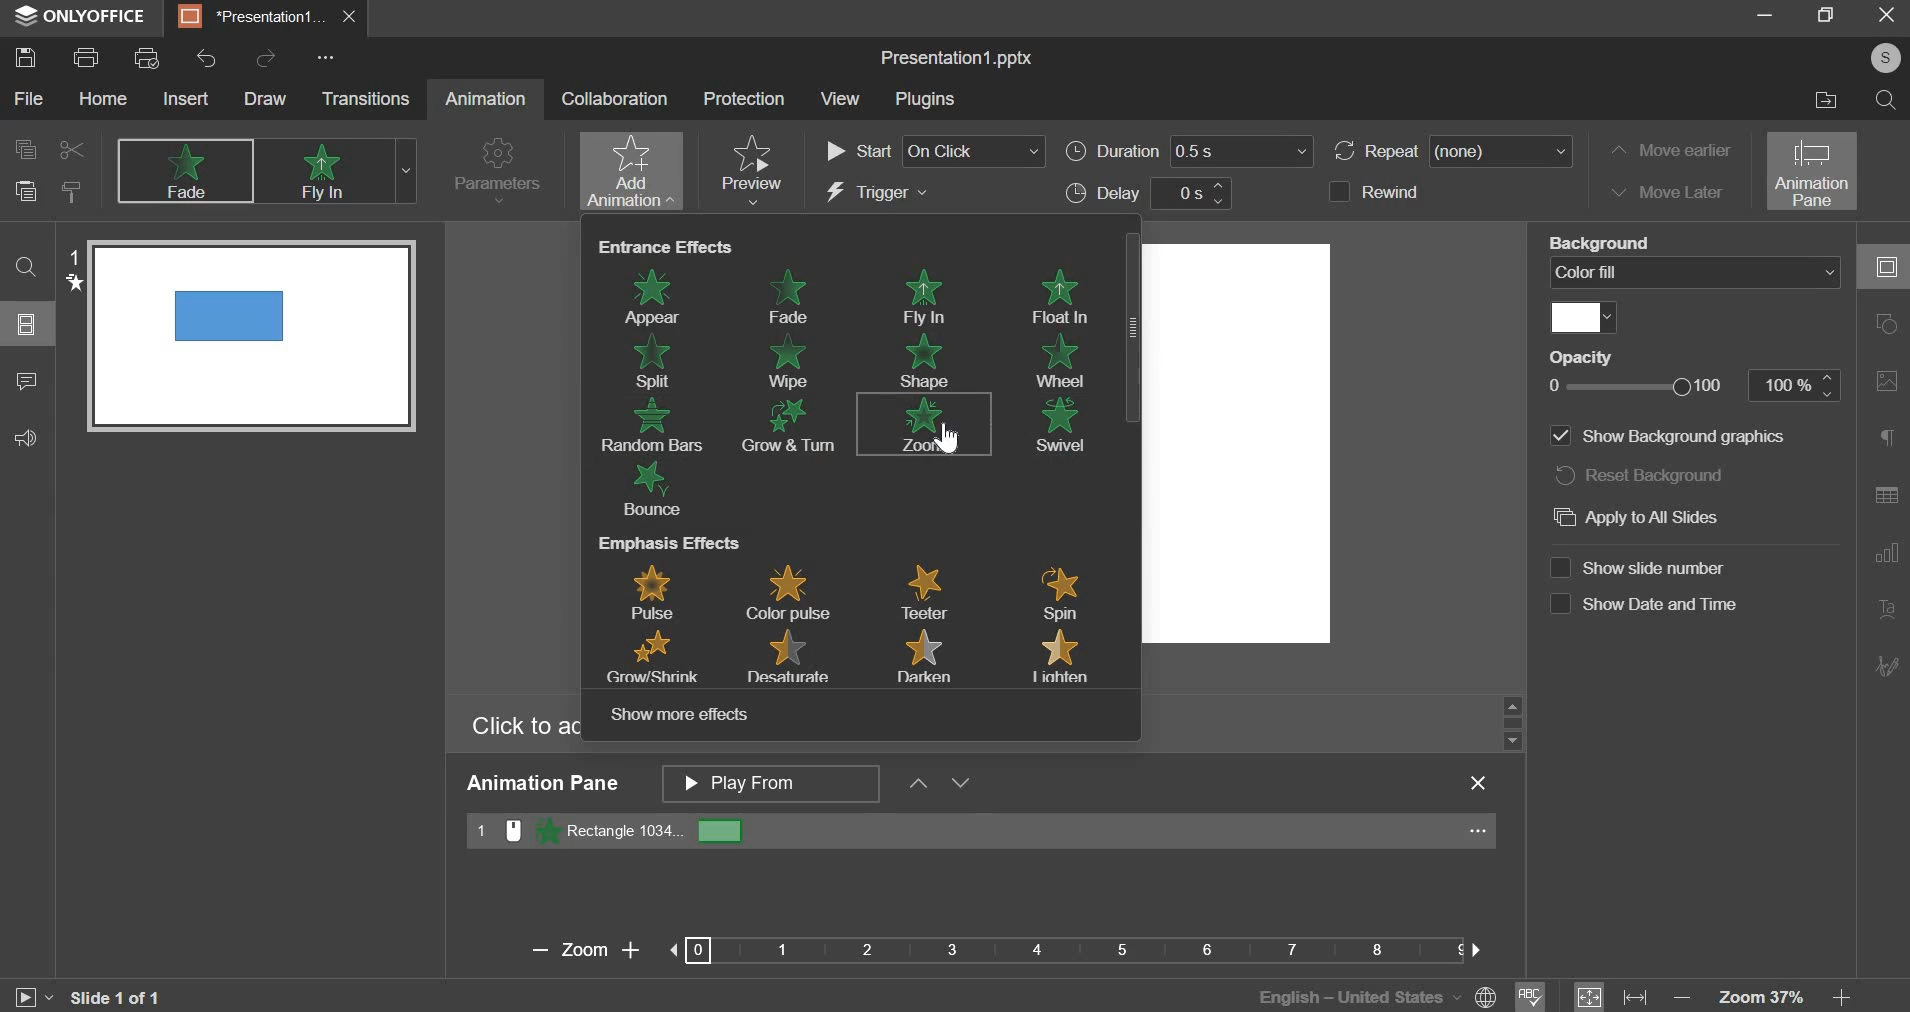 The width and height of the screenshot is (1910, 1012). What do you see at coordinates (1455, 152) in the screenshot?
I see `repeat (none)` at bounding box center [1455, 152].